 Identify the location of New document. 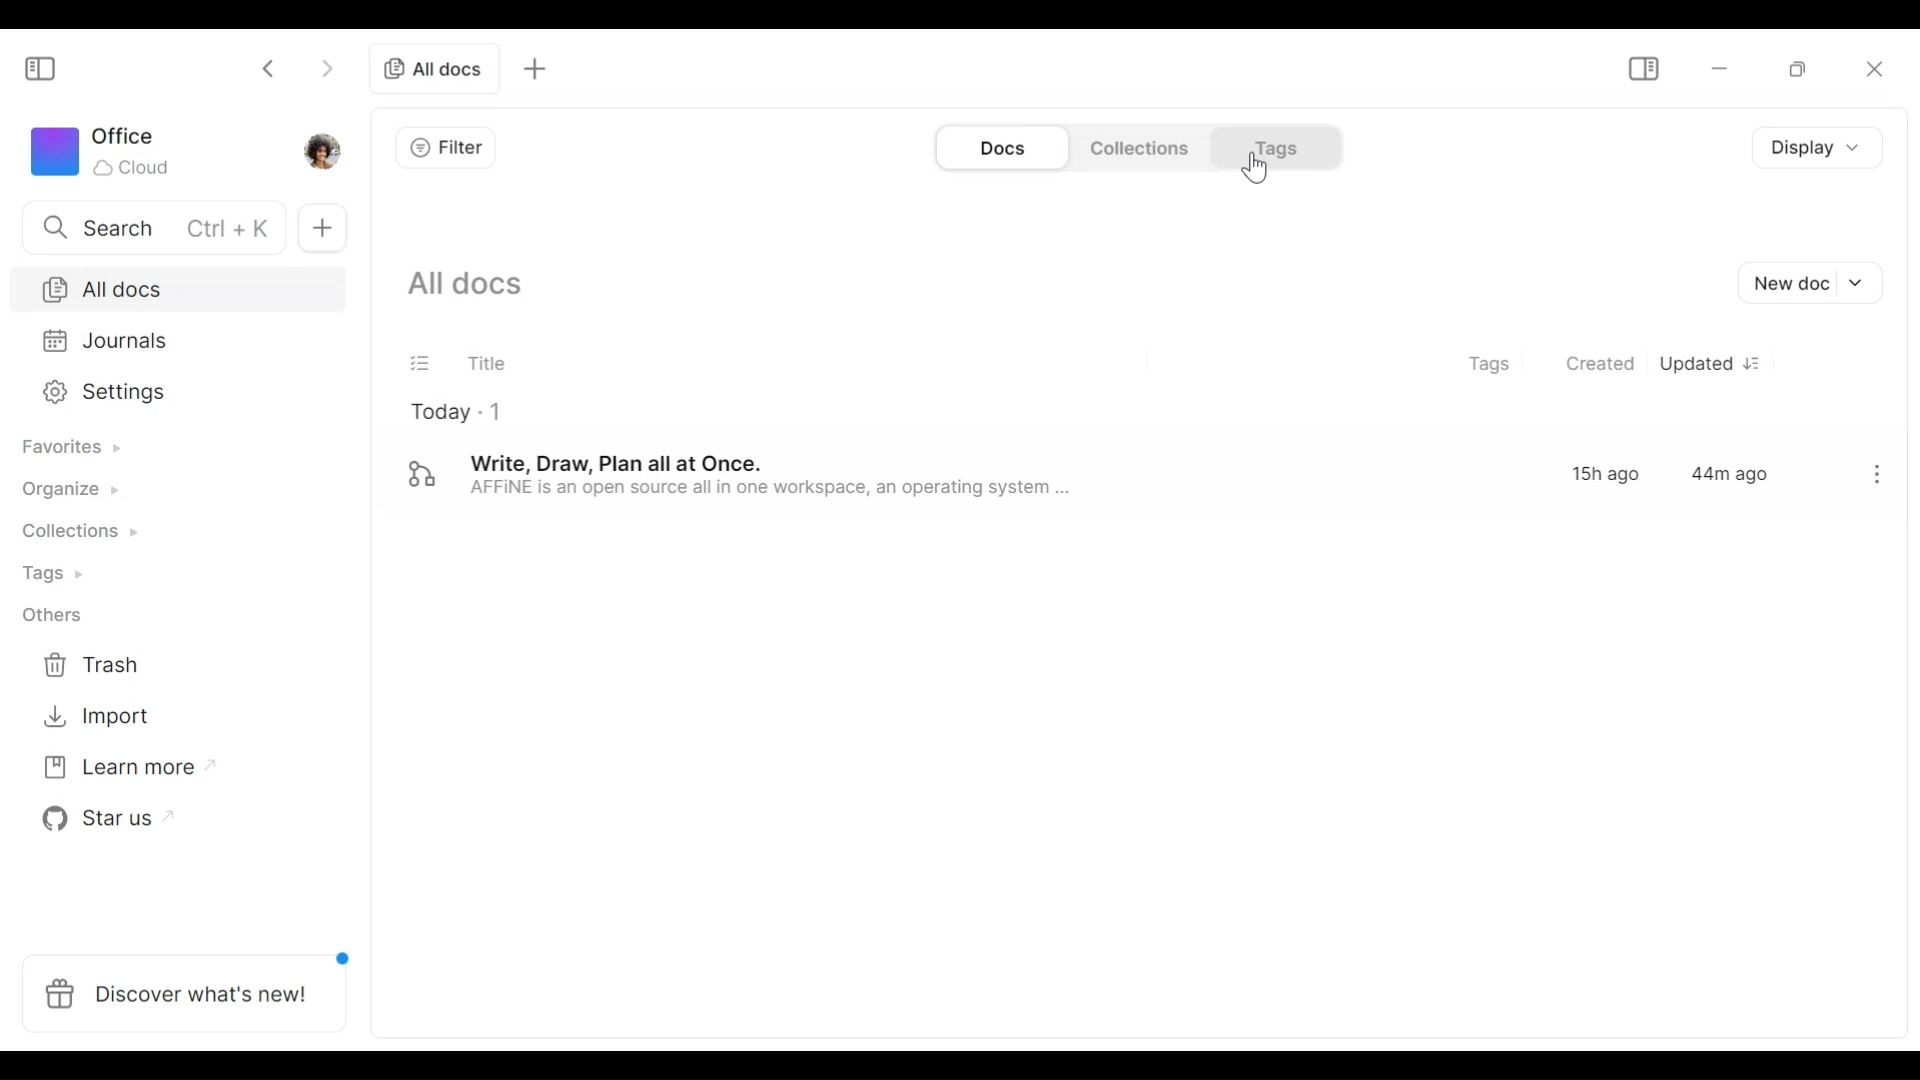
(1798, 282).